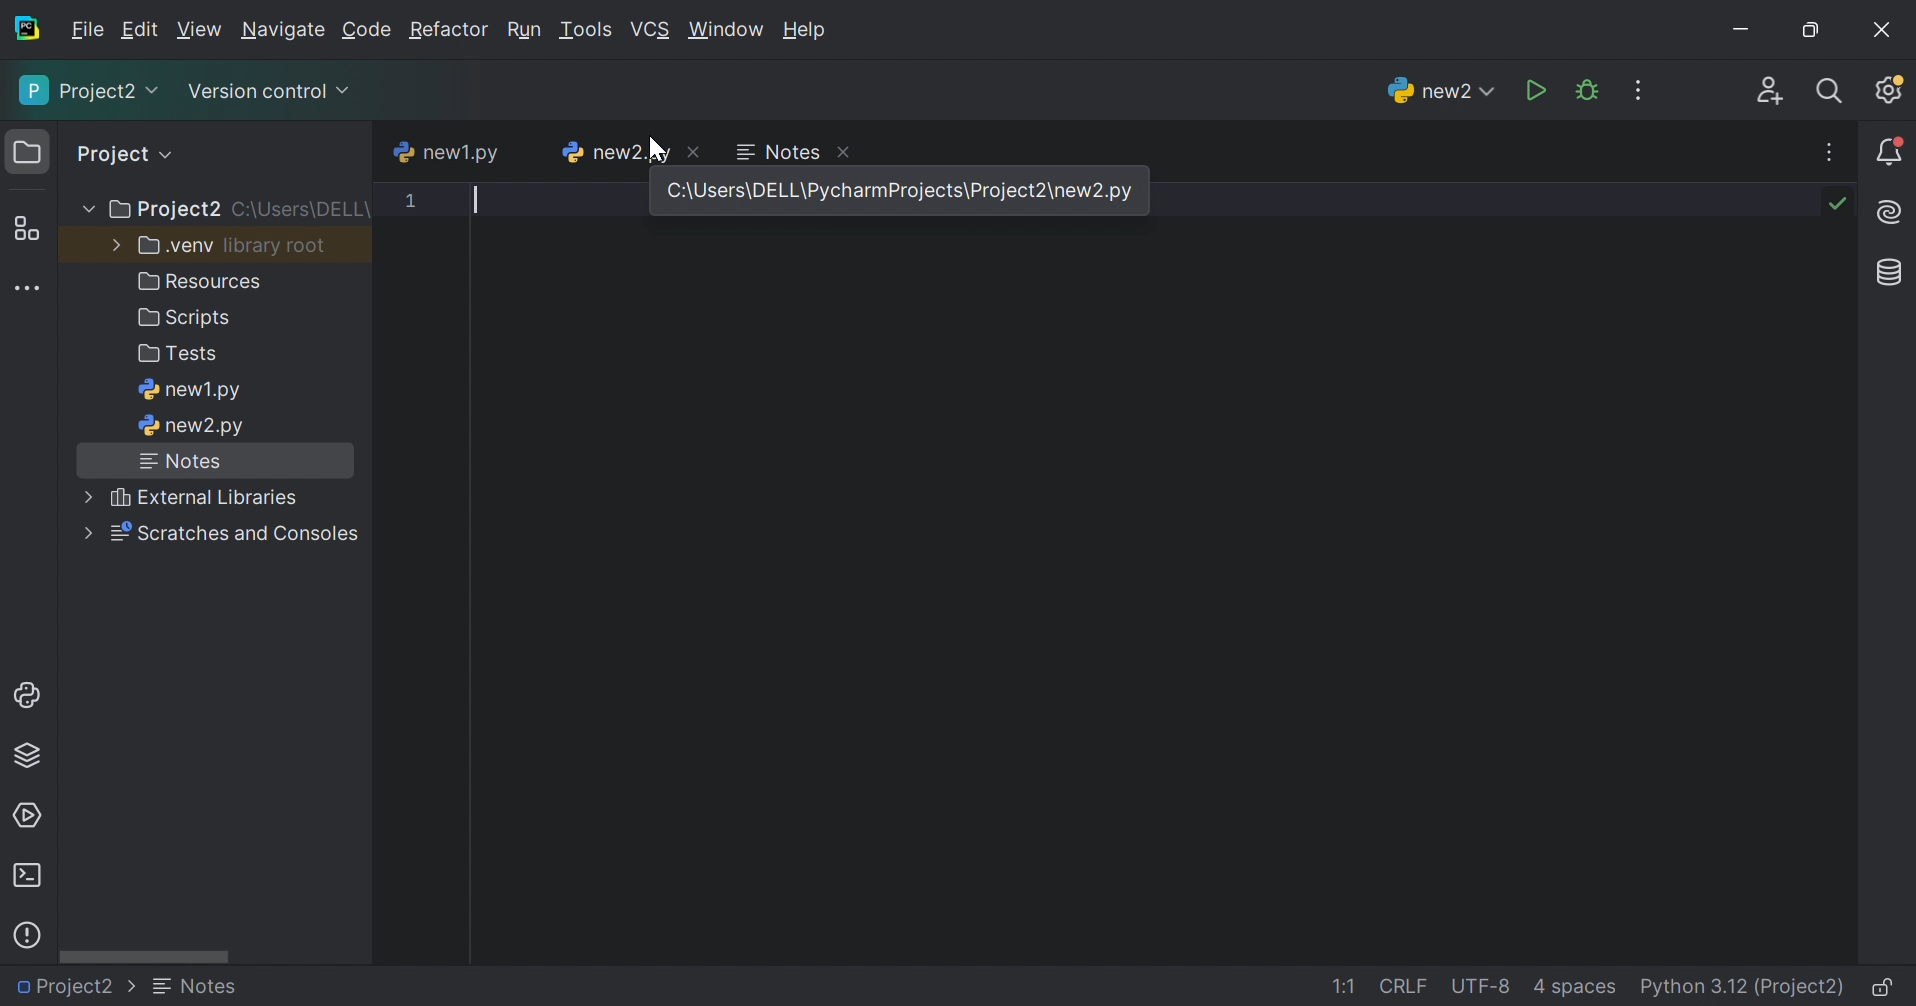 This screenshot has height=1006, width=1916. Describe the element at coordinates (1891, 151) in the screenshot. I see `Notifications` at that location.